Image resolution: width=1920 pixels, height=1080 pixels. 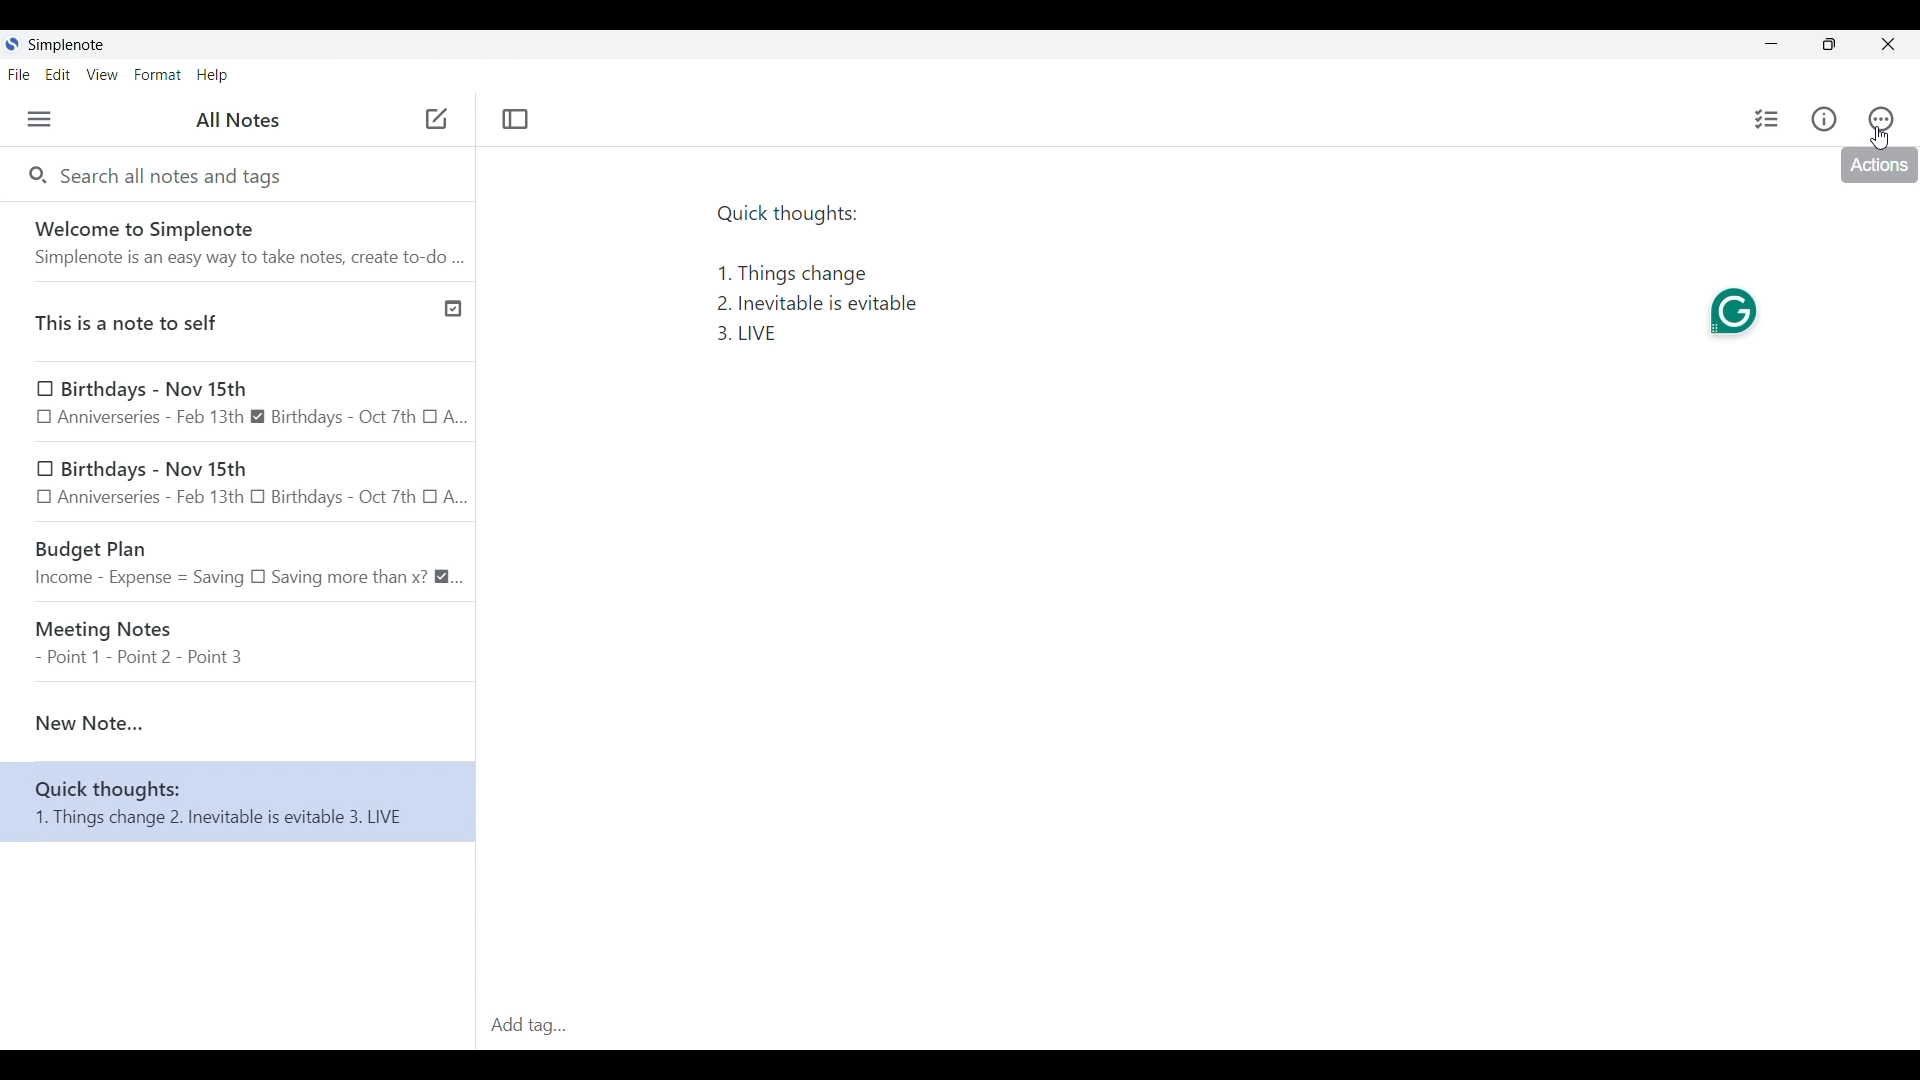 What do you see at coordinates (242, 243) in the screenshot?
I see `Welcome note from software ` at bounding box center [242, 243].